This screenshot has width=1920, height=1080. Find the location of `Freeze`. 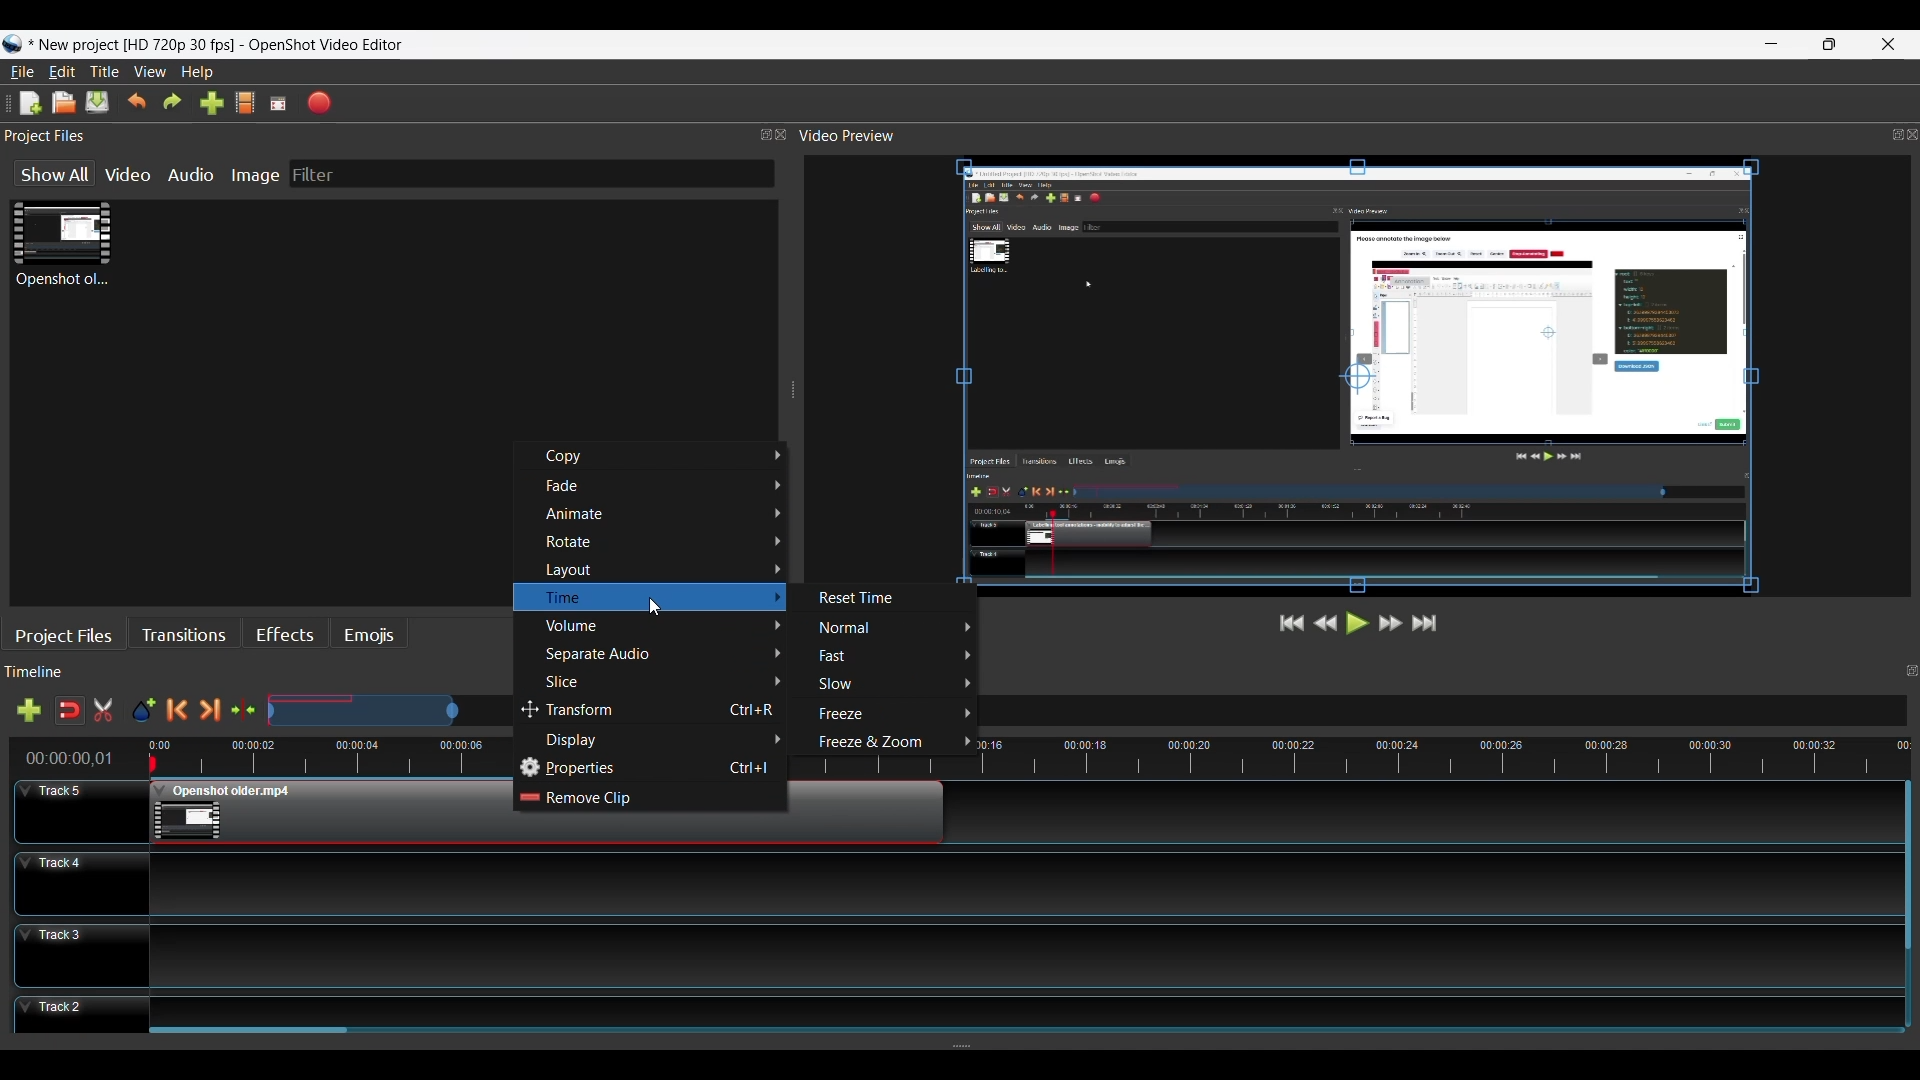

Freeze is located at coordinates (889, 715).